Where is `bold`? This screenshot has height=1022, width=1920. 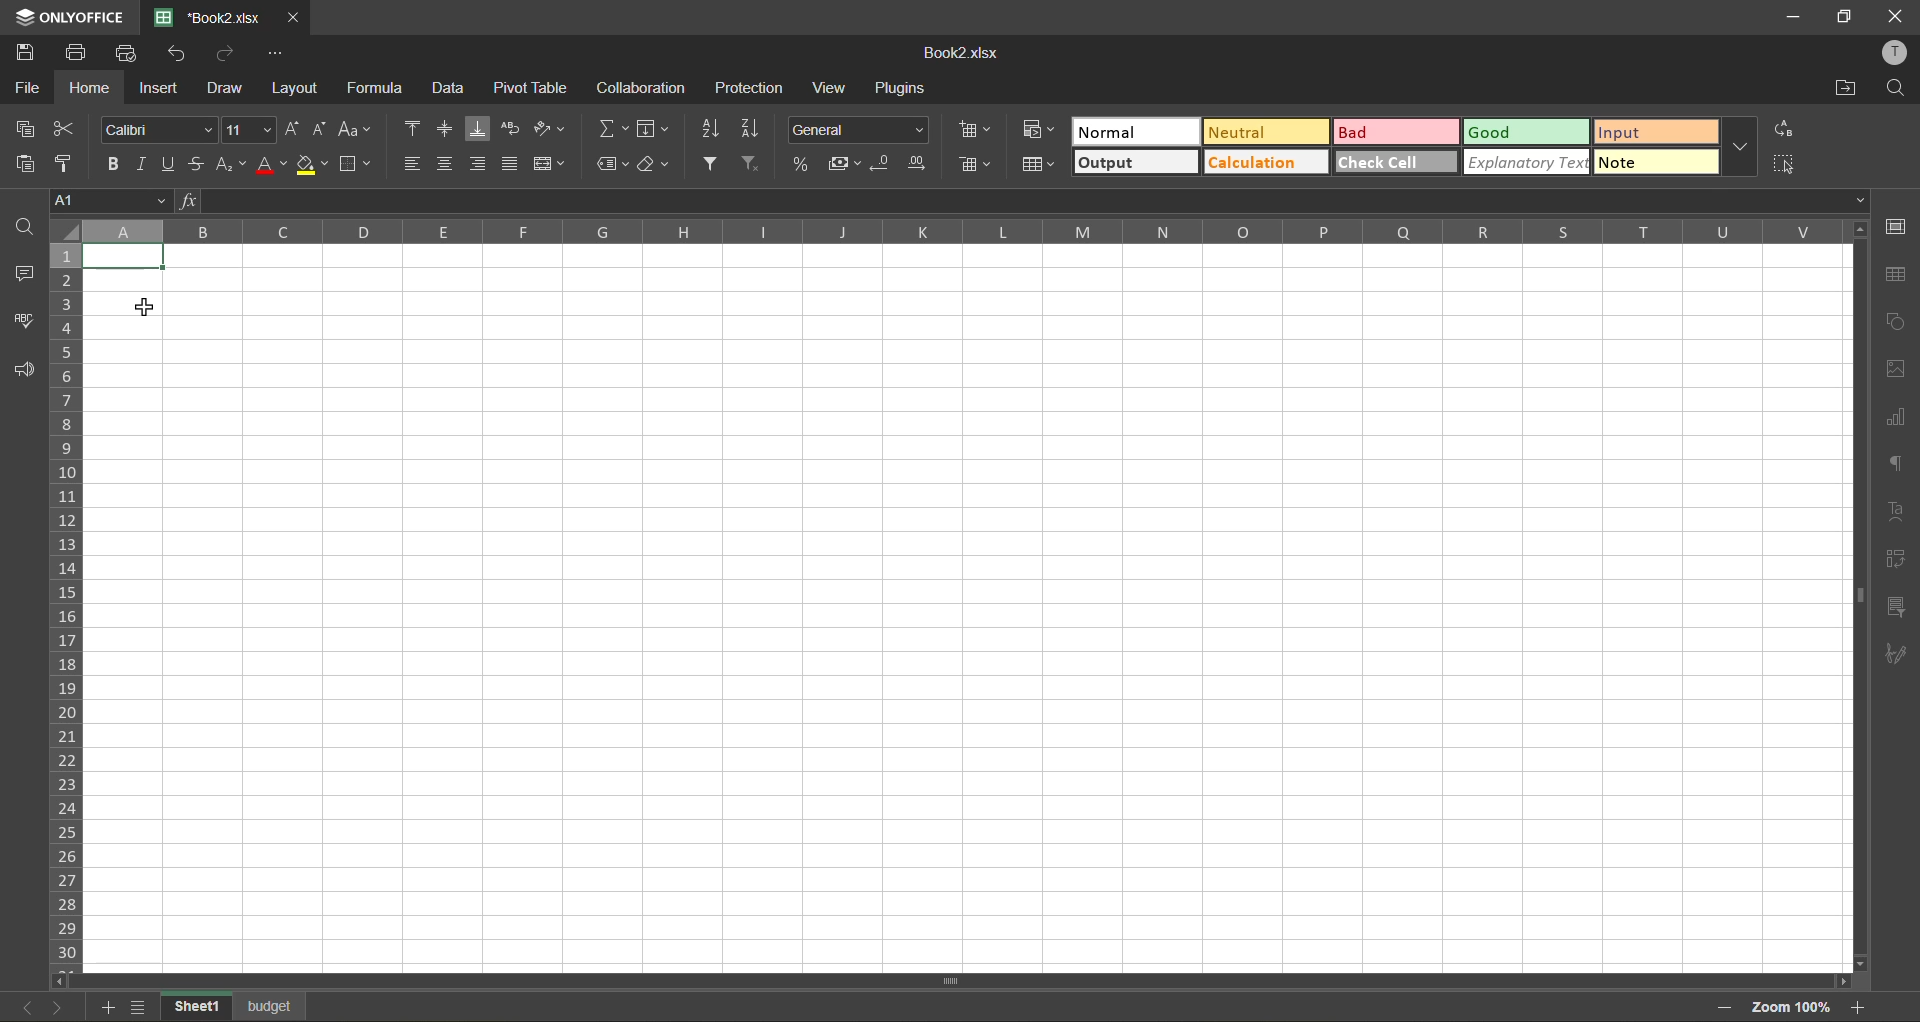
bold is located at coordinates (109, 164).